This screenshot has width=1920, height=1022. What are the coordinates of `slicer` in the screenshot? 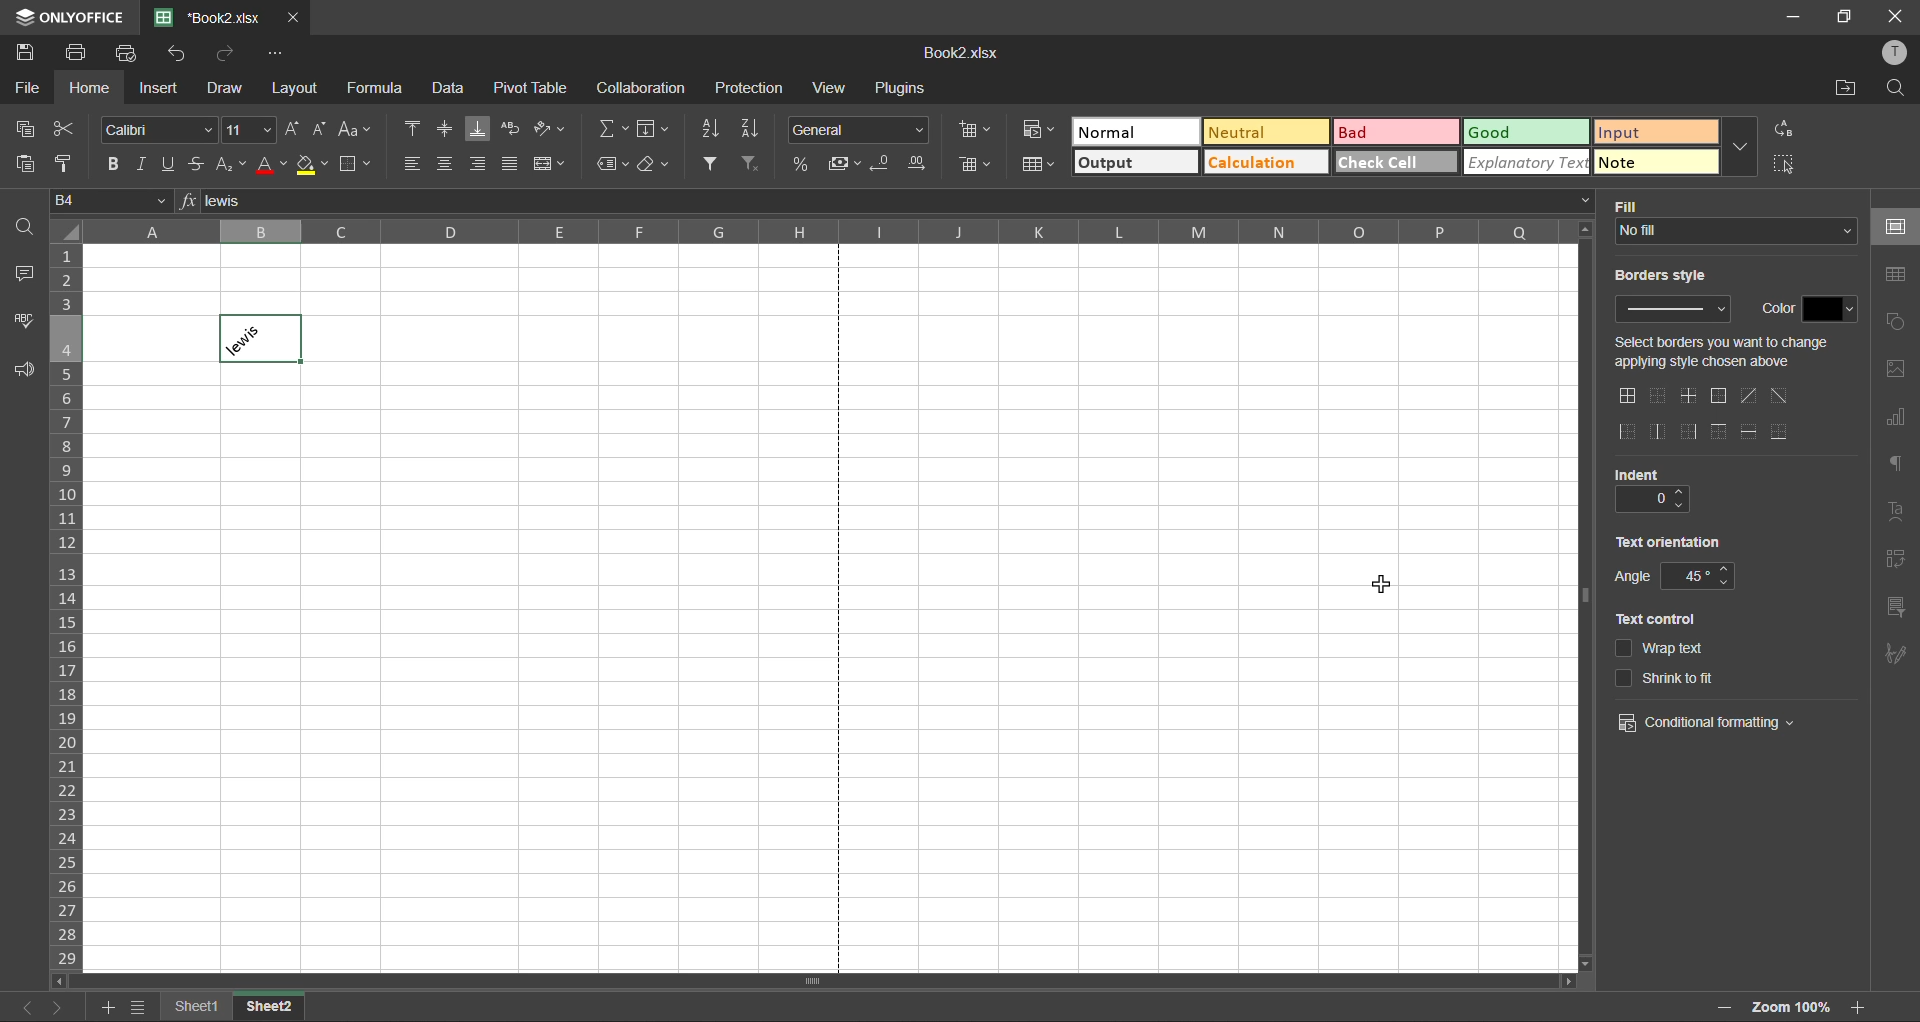 It's located at (1900, 610).